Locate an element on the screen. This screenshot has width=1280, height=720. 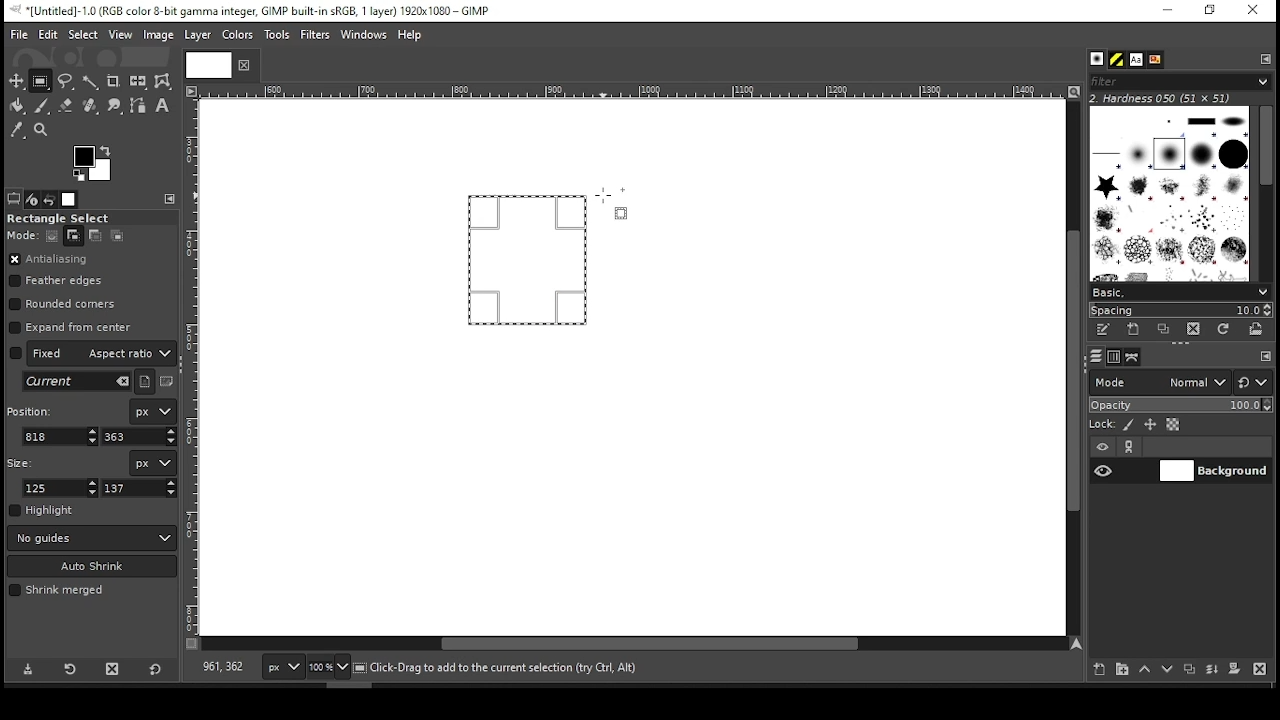
scroll bar is located at coordinates (1265, 192).